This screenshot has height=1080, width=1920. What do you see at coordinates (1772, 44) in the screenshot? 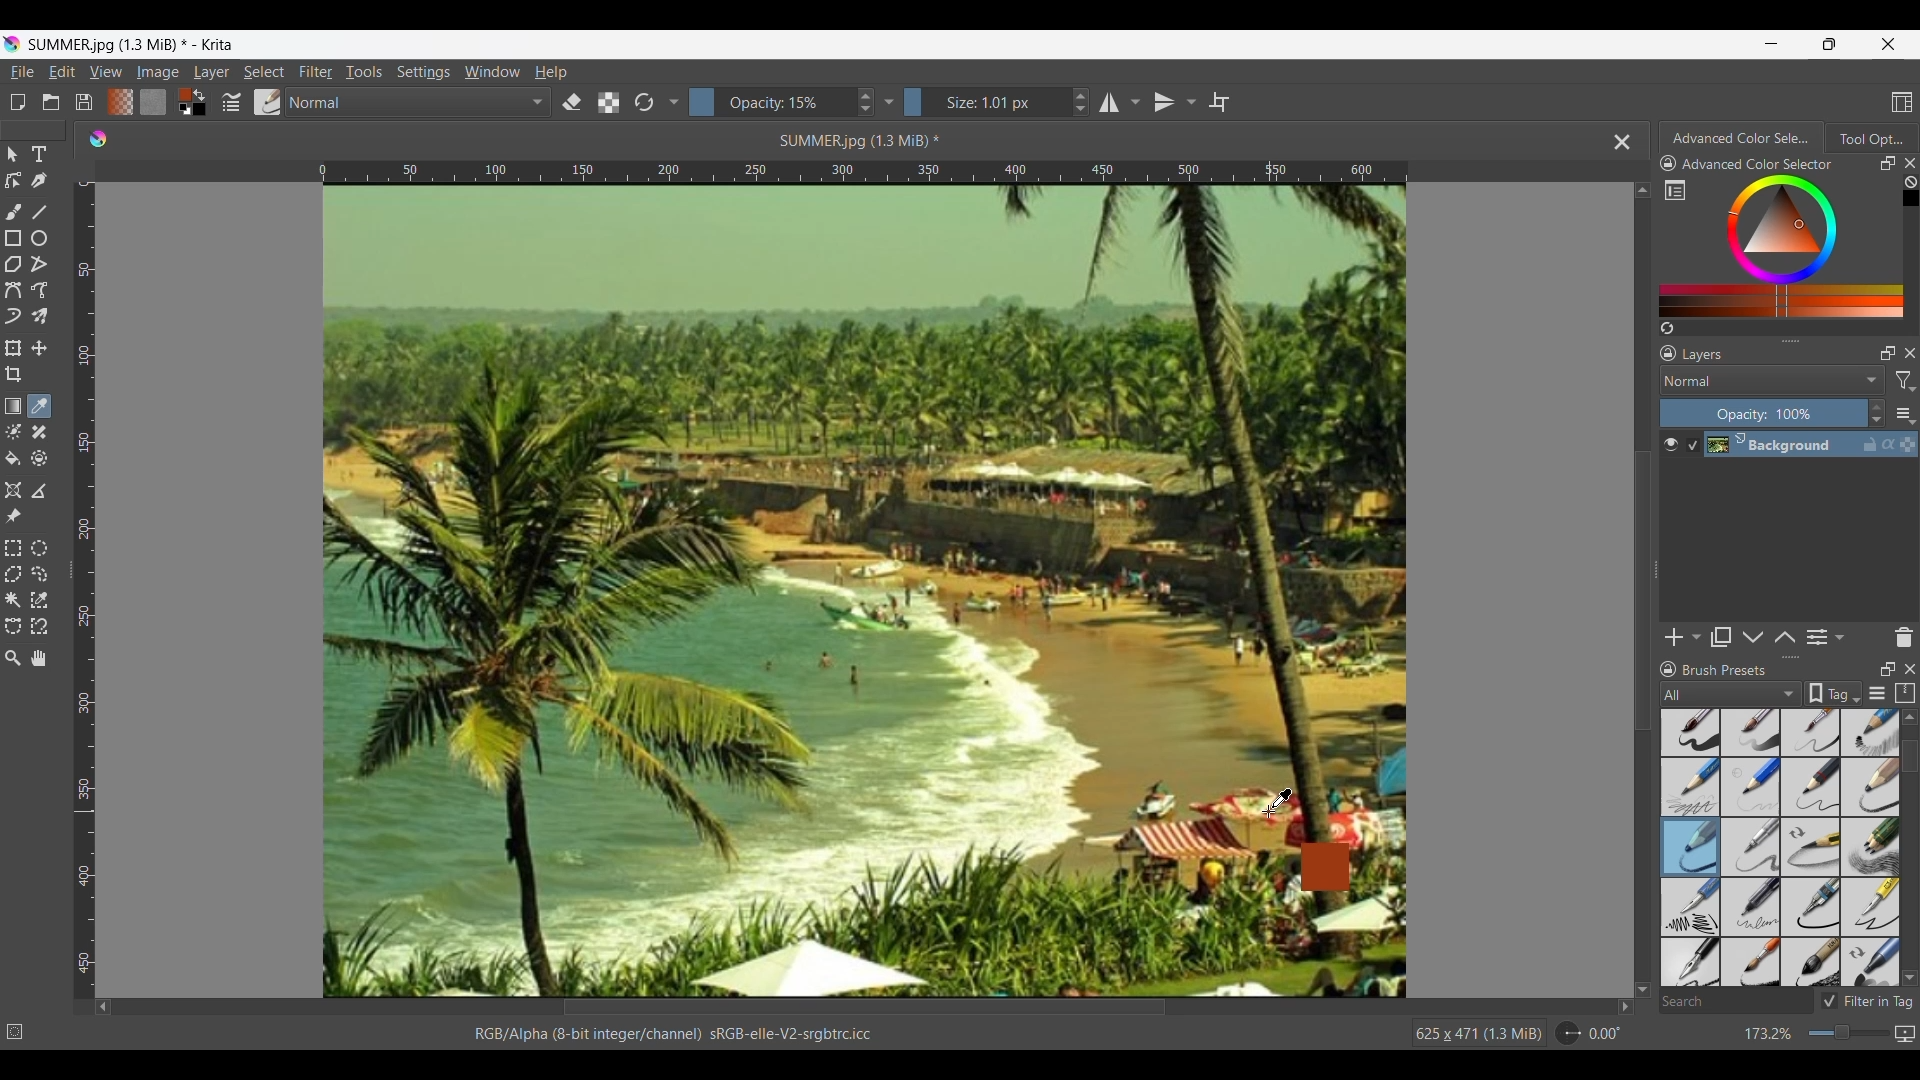
I see `Minimize` at bounding box center [1772, 44].